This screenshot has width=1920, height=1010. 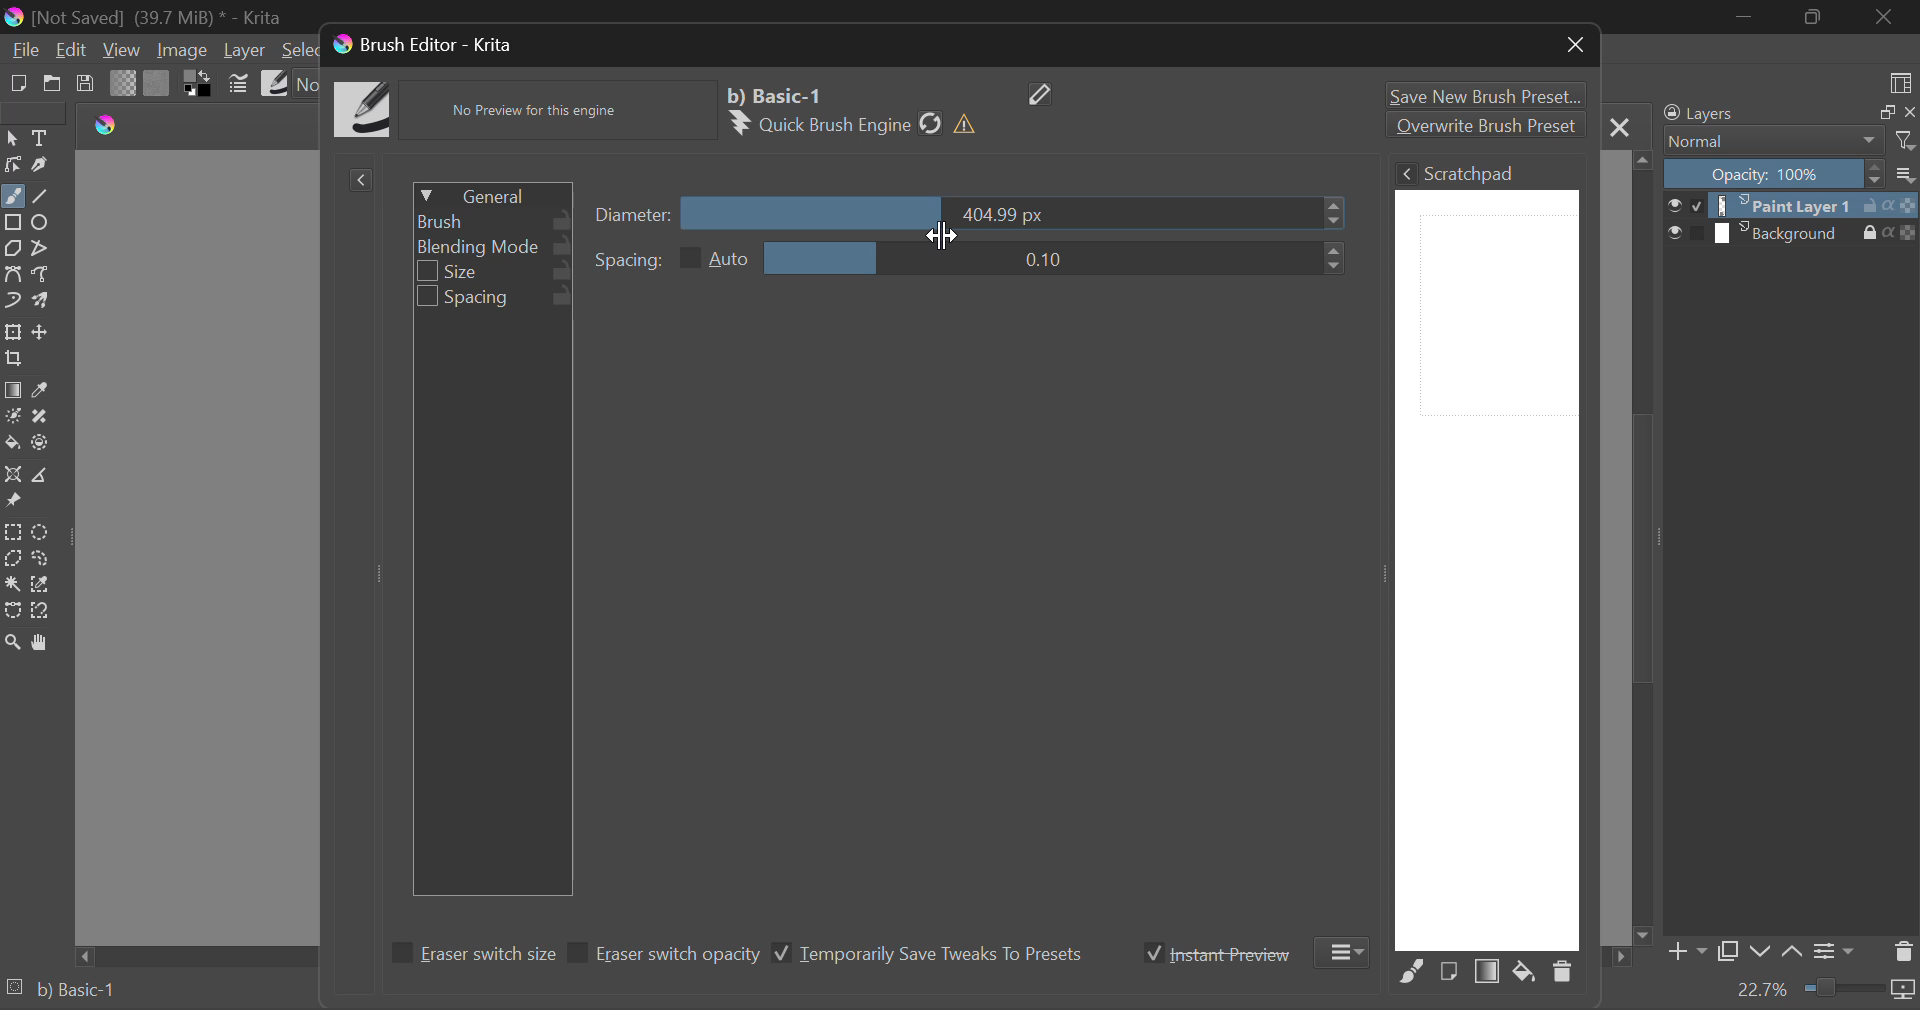 What do you see at coordinates (199, 82) in the screenshot?
I see `Colors in Use` at bounding box center [199, 82].